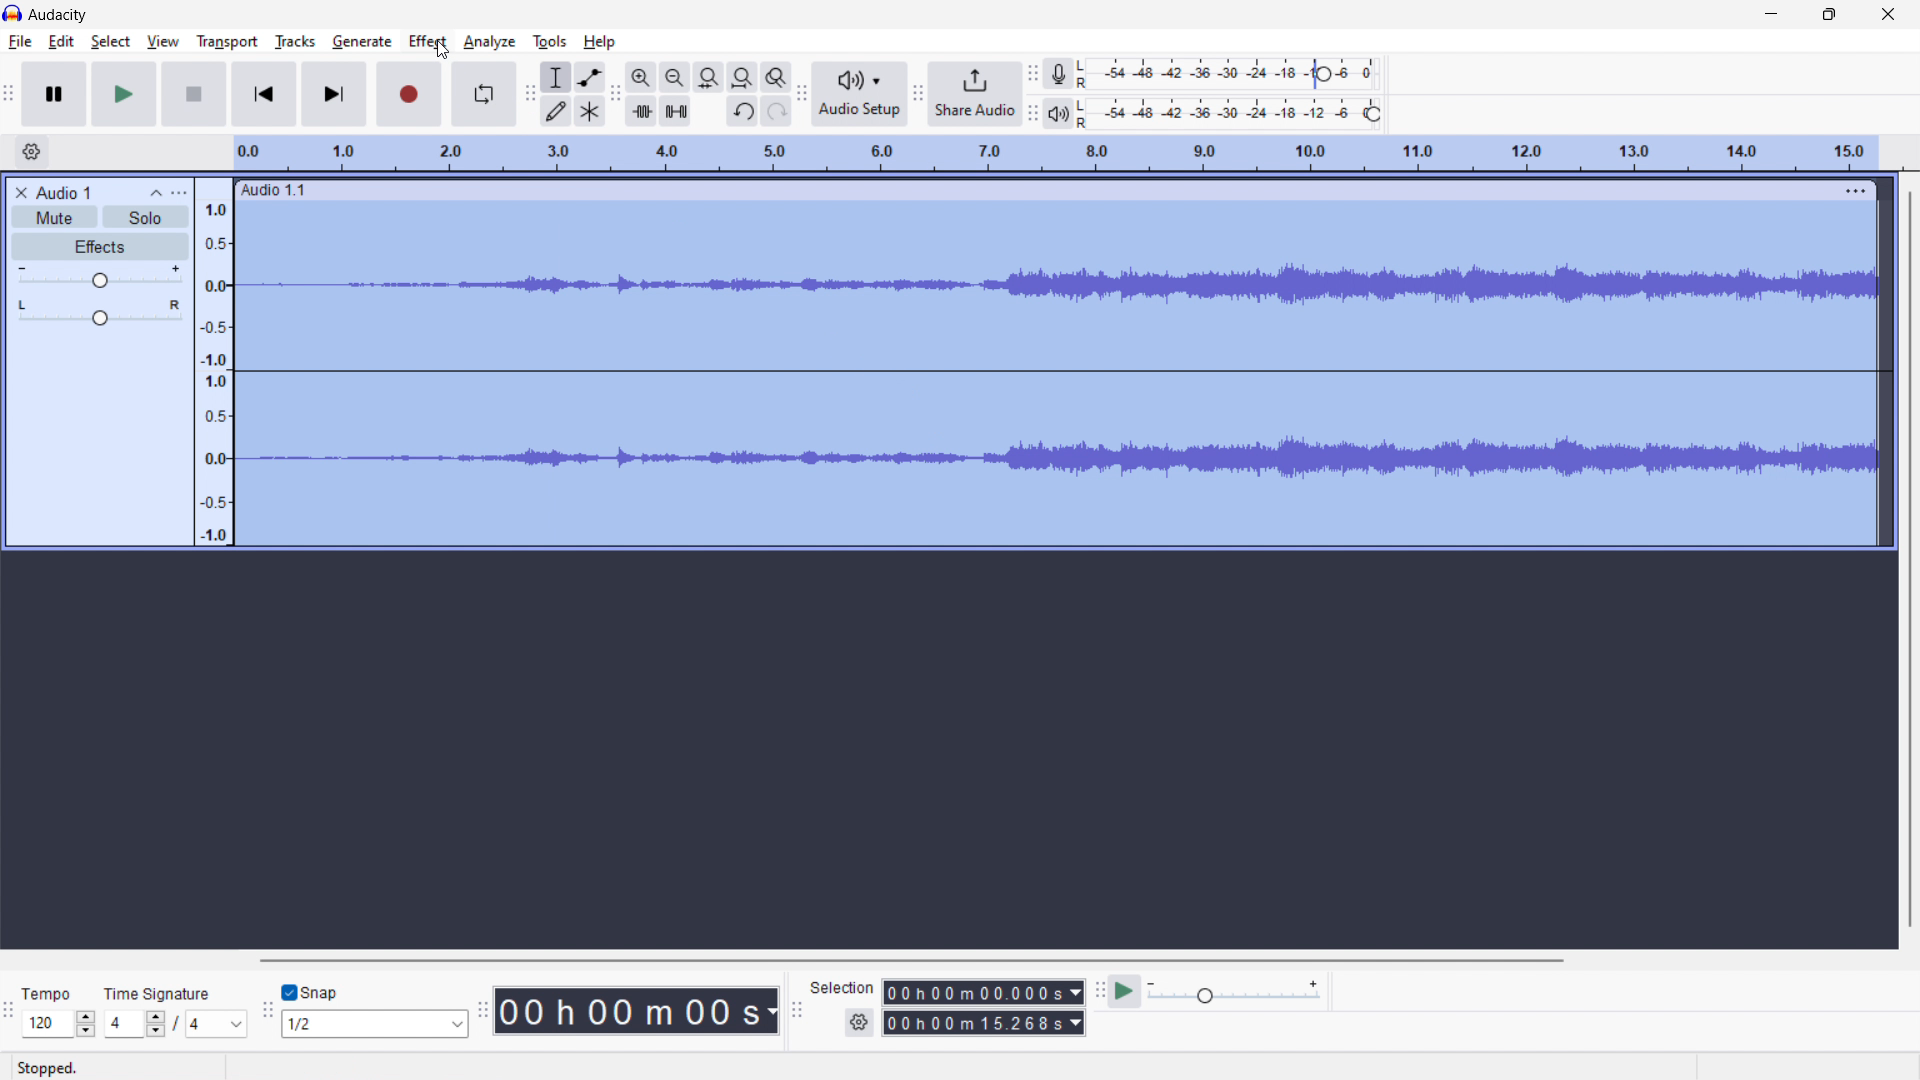  Describe the element at coordinates (674, 77) in the screenshot. I see `zoom out` at that location.